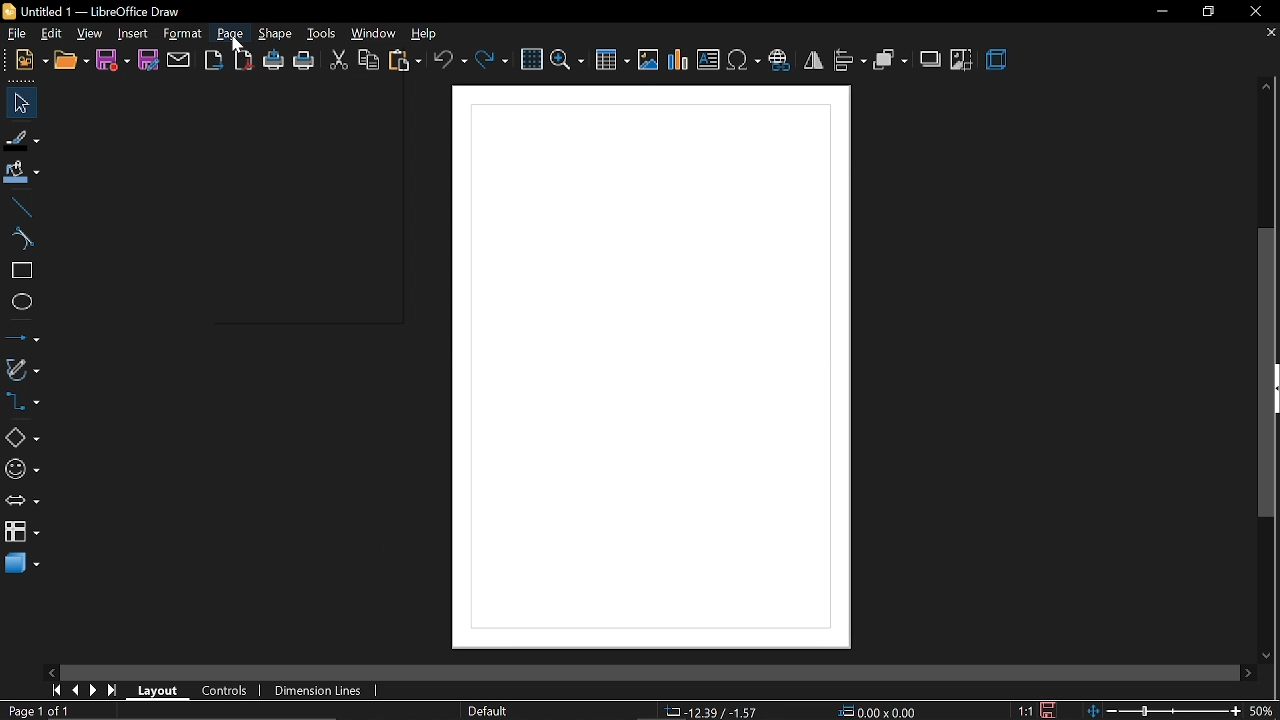 The width and height of the screenshot is (1280, 720). Describe the element at coordinates (1269, 32) in the screenshot. I see `close tab` at that location.